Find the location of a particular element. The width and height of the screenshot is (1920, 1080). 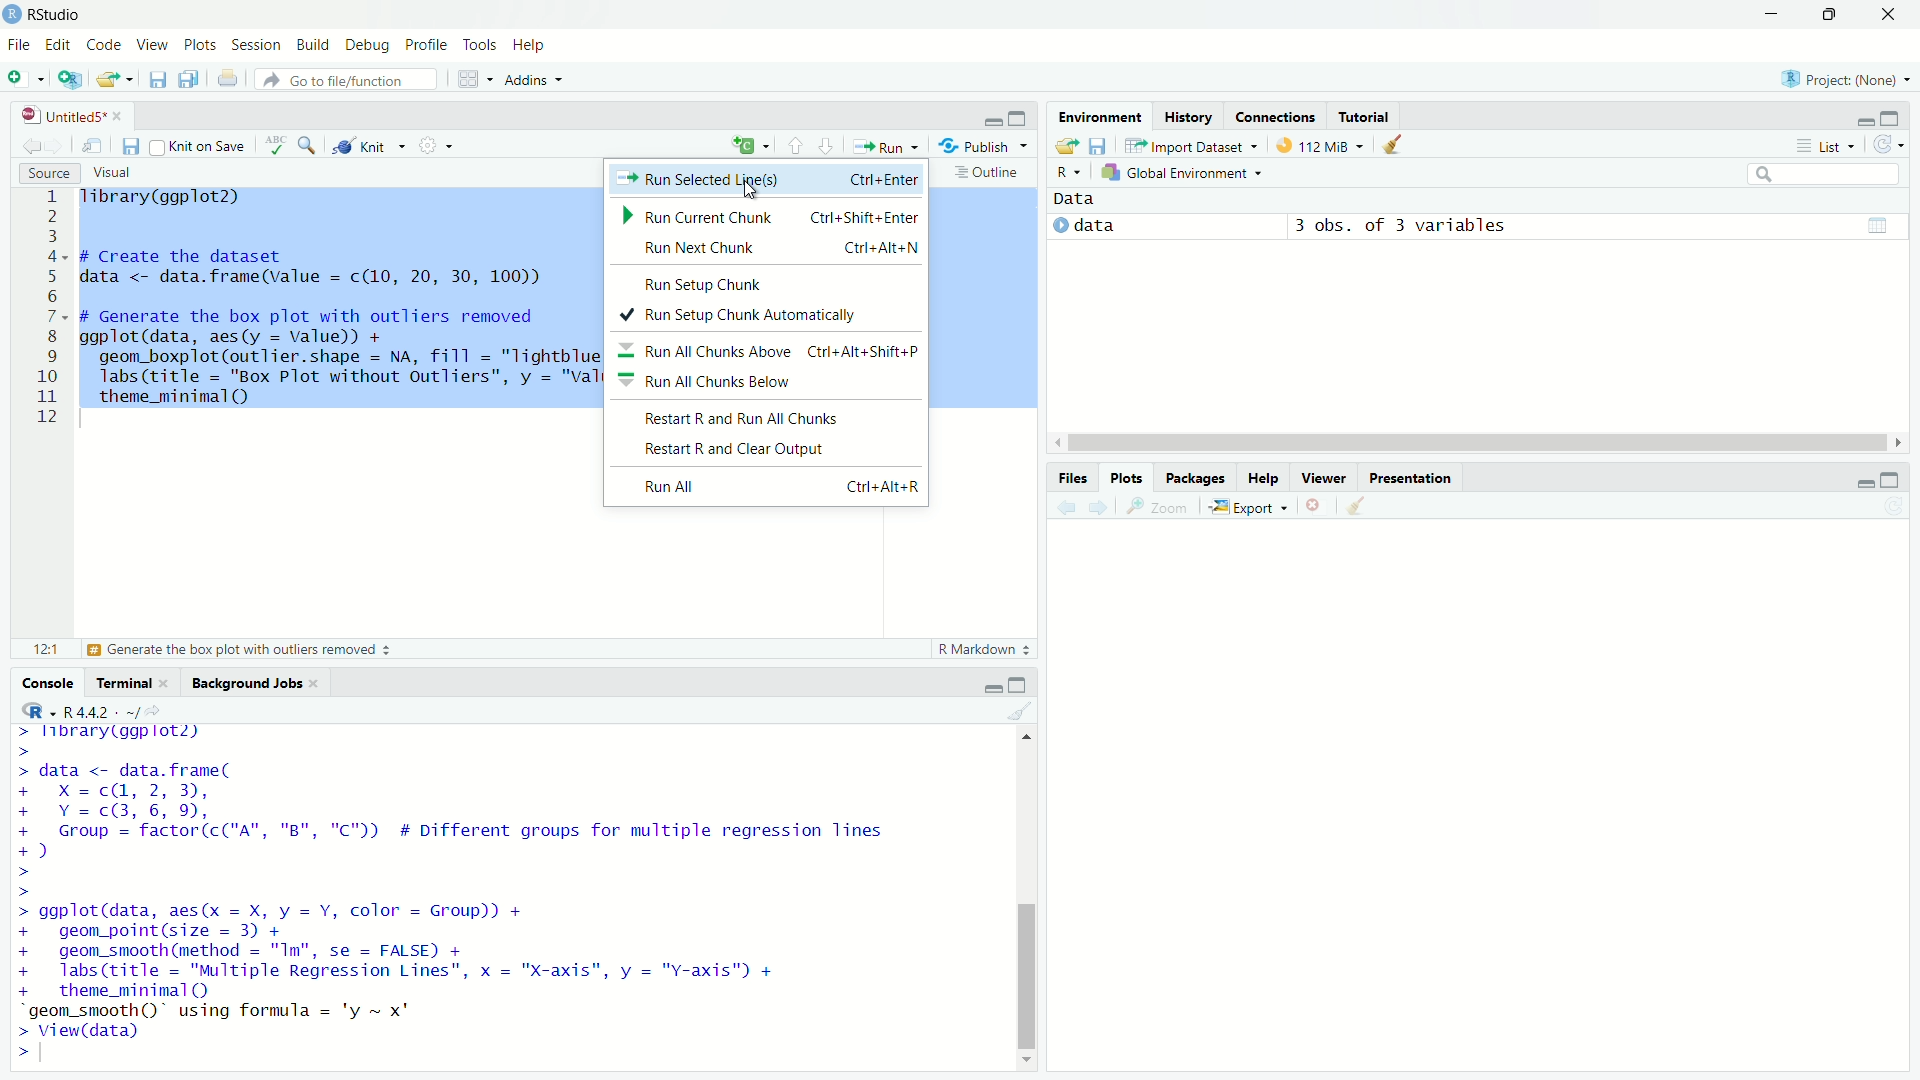

History is located at coordinates (1191, 114).